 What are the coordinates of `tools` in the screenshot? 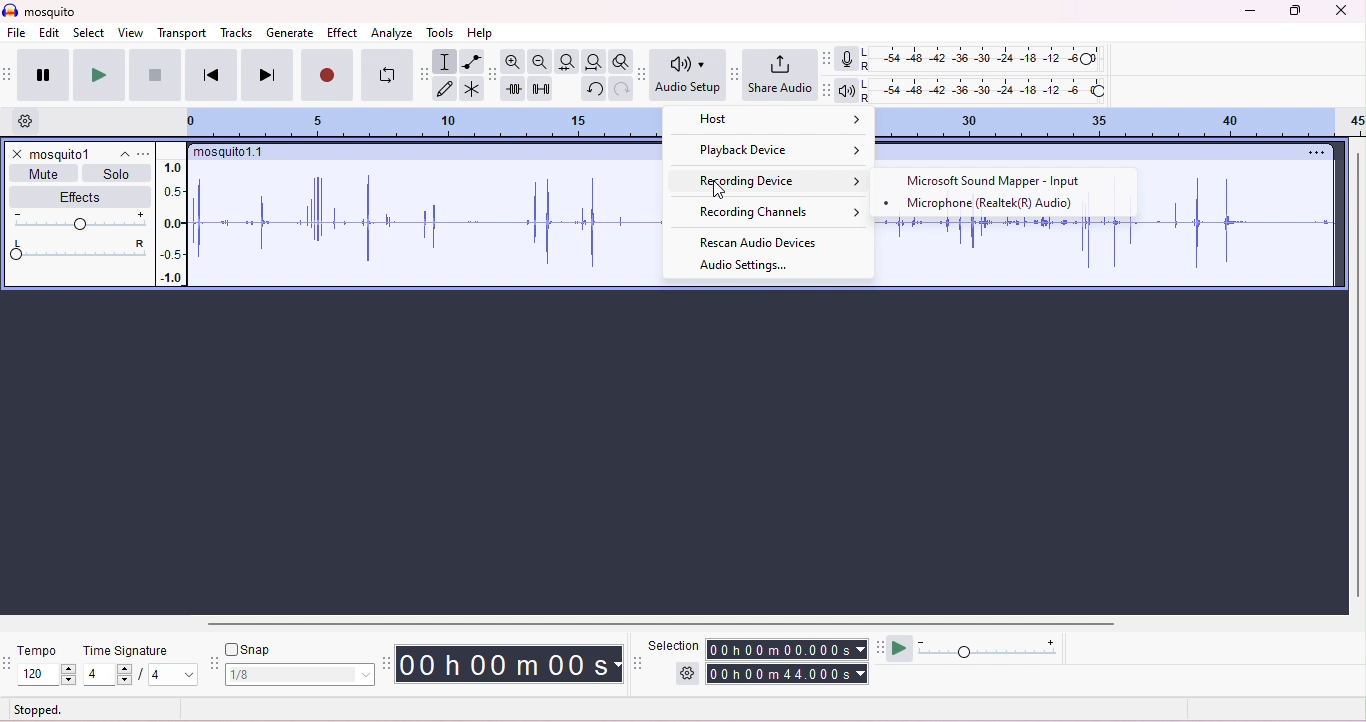 It's located at (441, 33).